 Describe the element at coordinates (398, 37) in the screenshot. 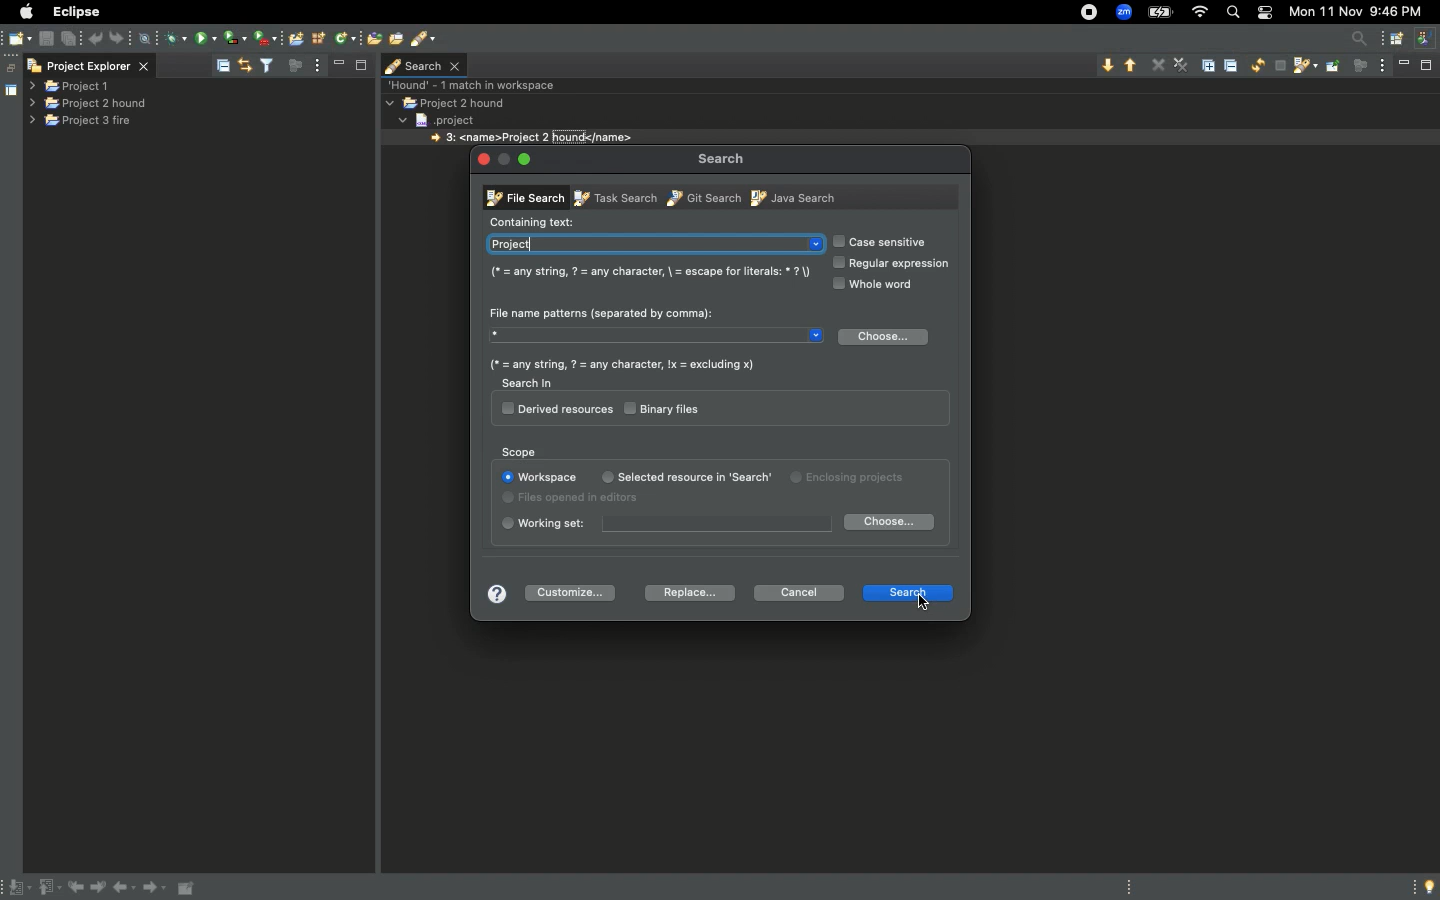

I see `open tasks` at that location.